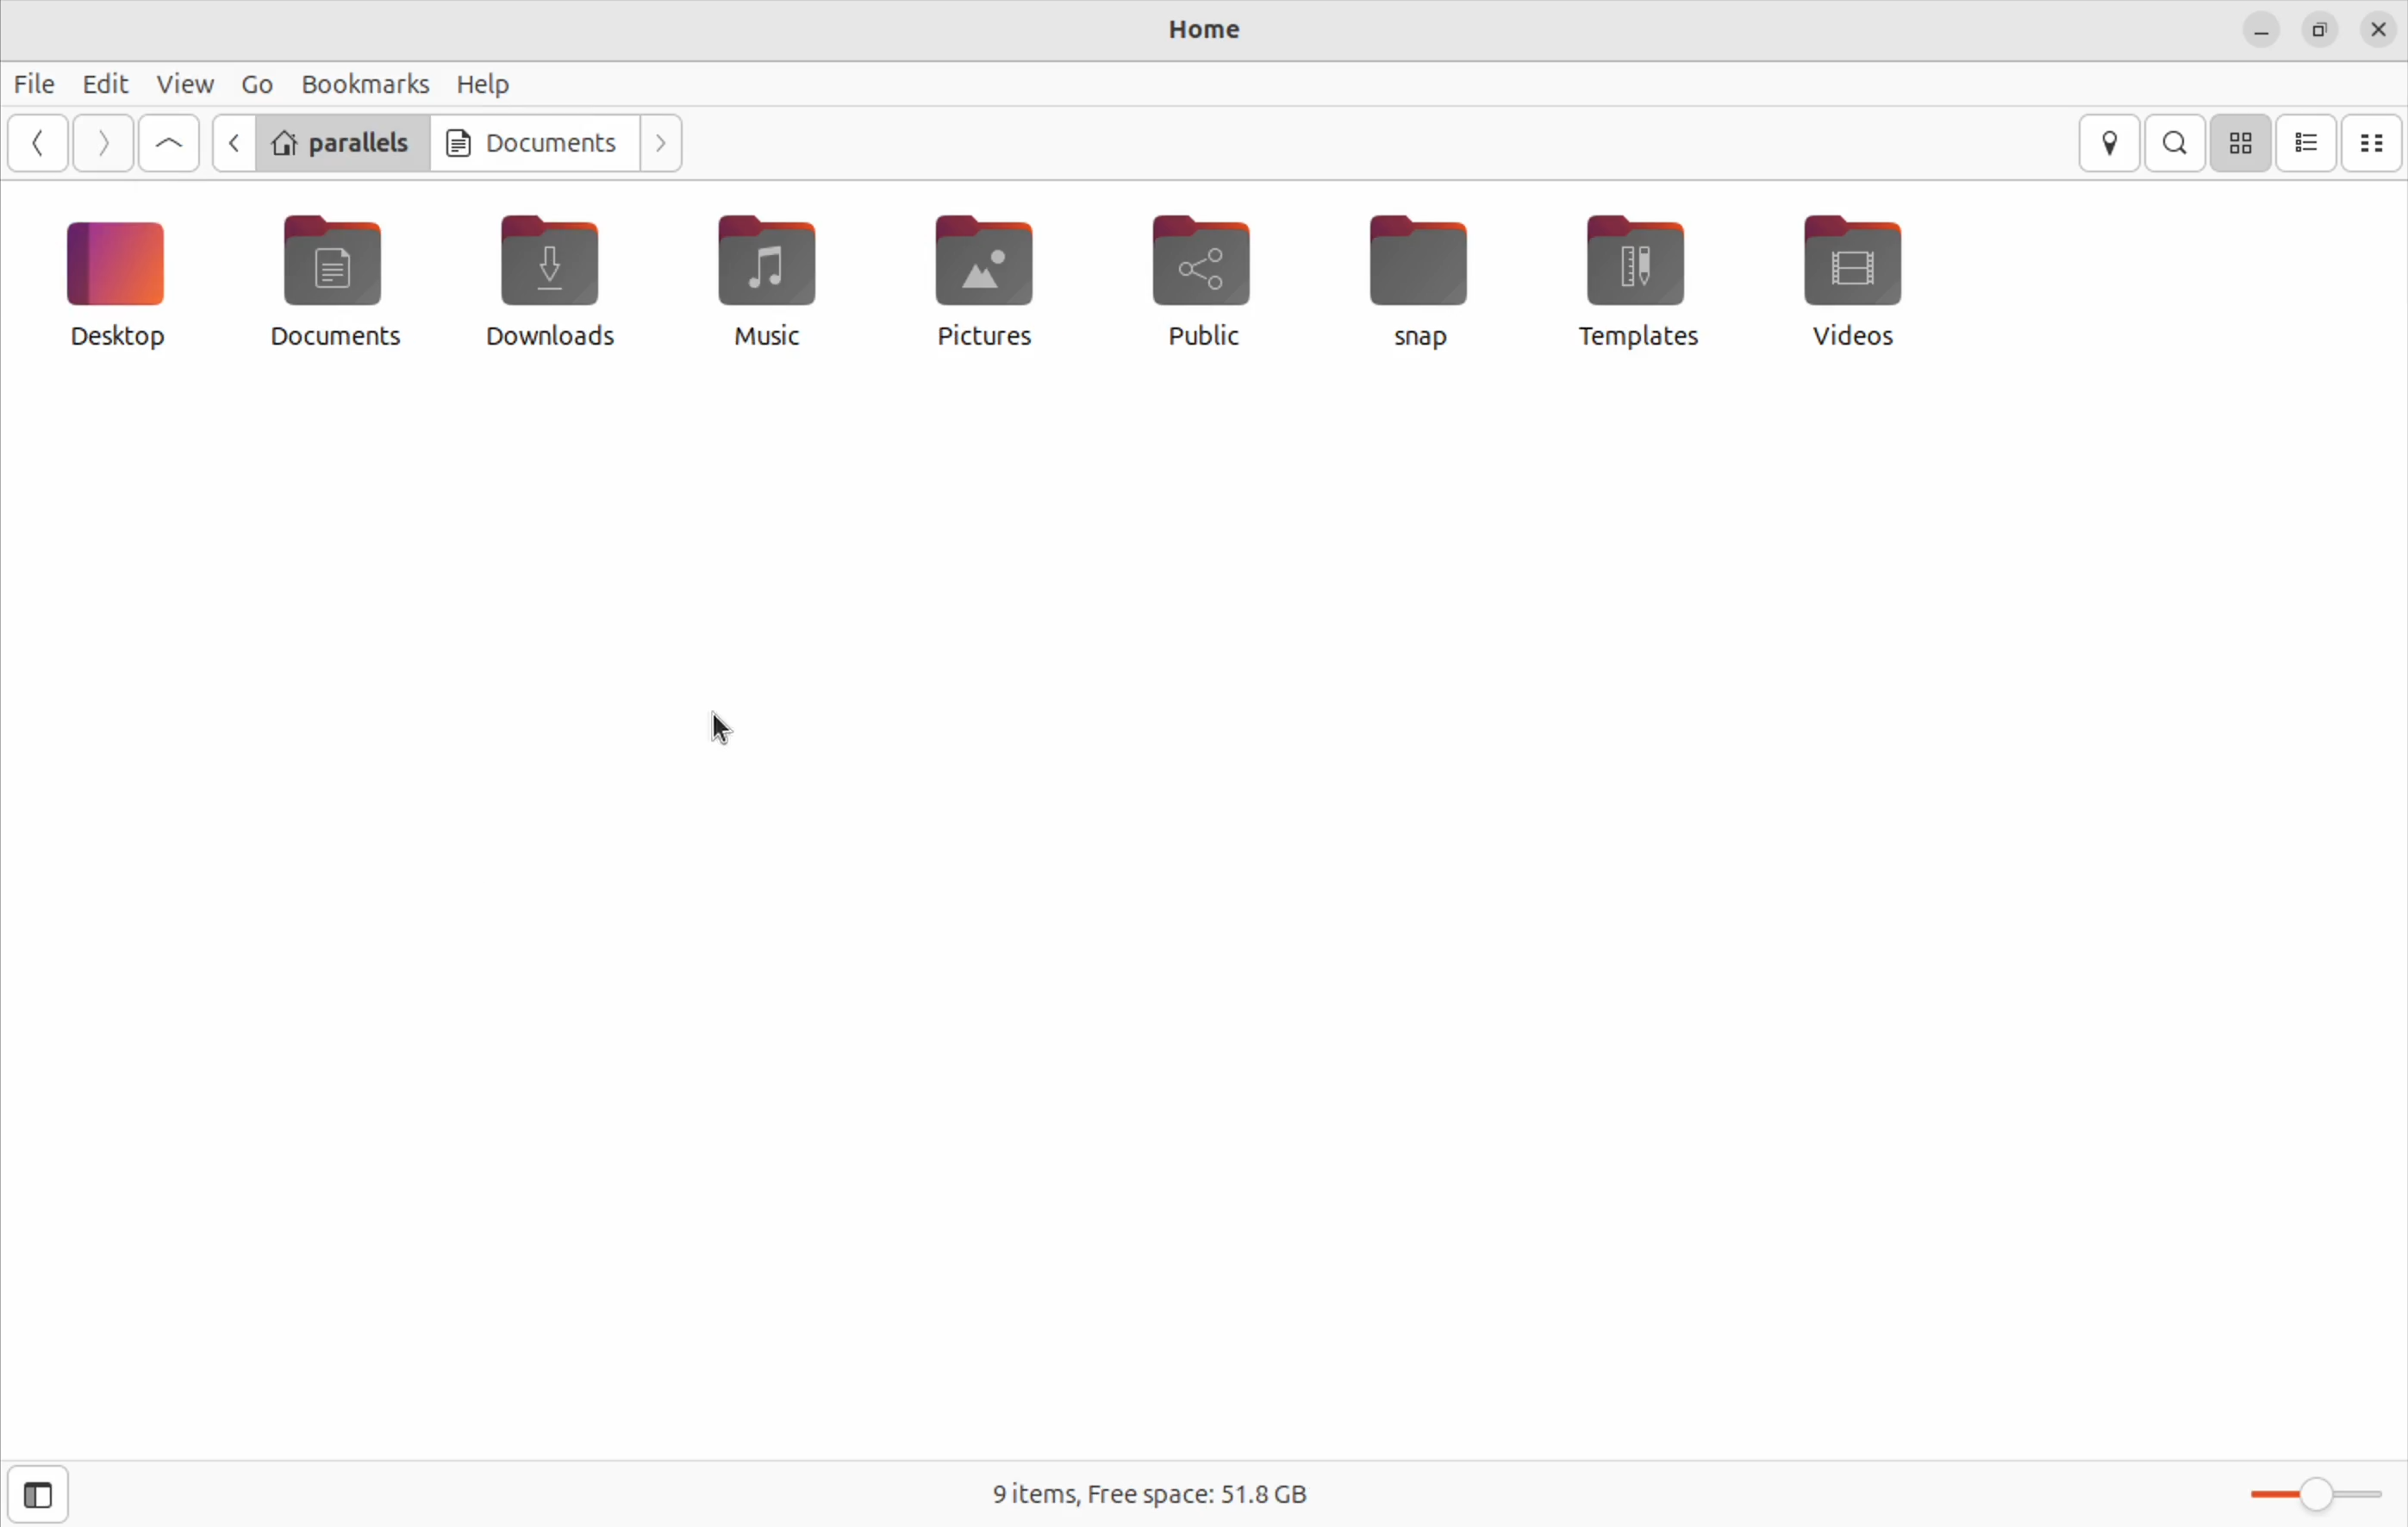 This screenshot has height=1527, width=2408. What do you see at coordinates (255, 84) in the screenshot?
I see `Go` at bounding box center [255, 84].